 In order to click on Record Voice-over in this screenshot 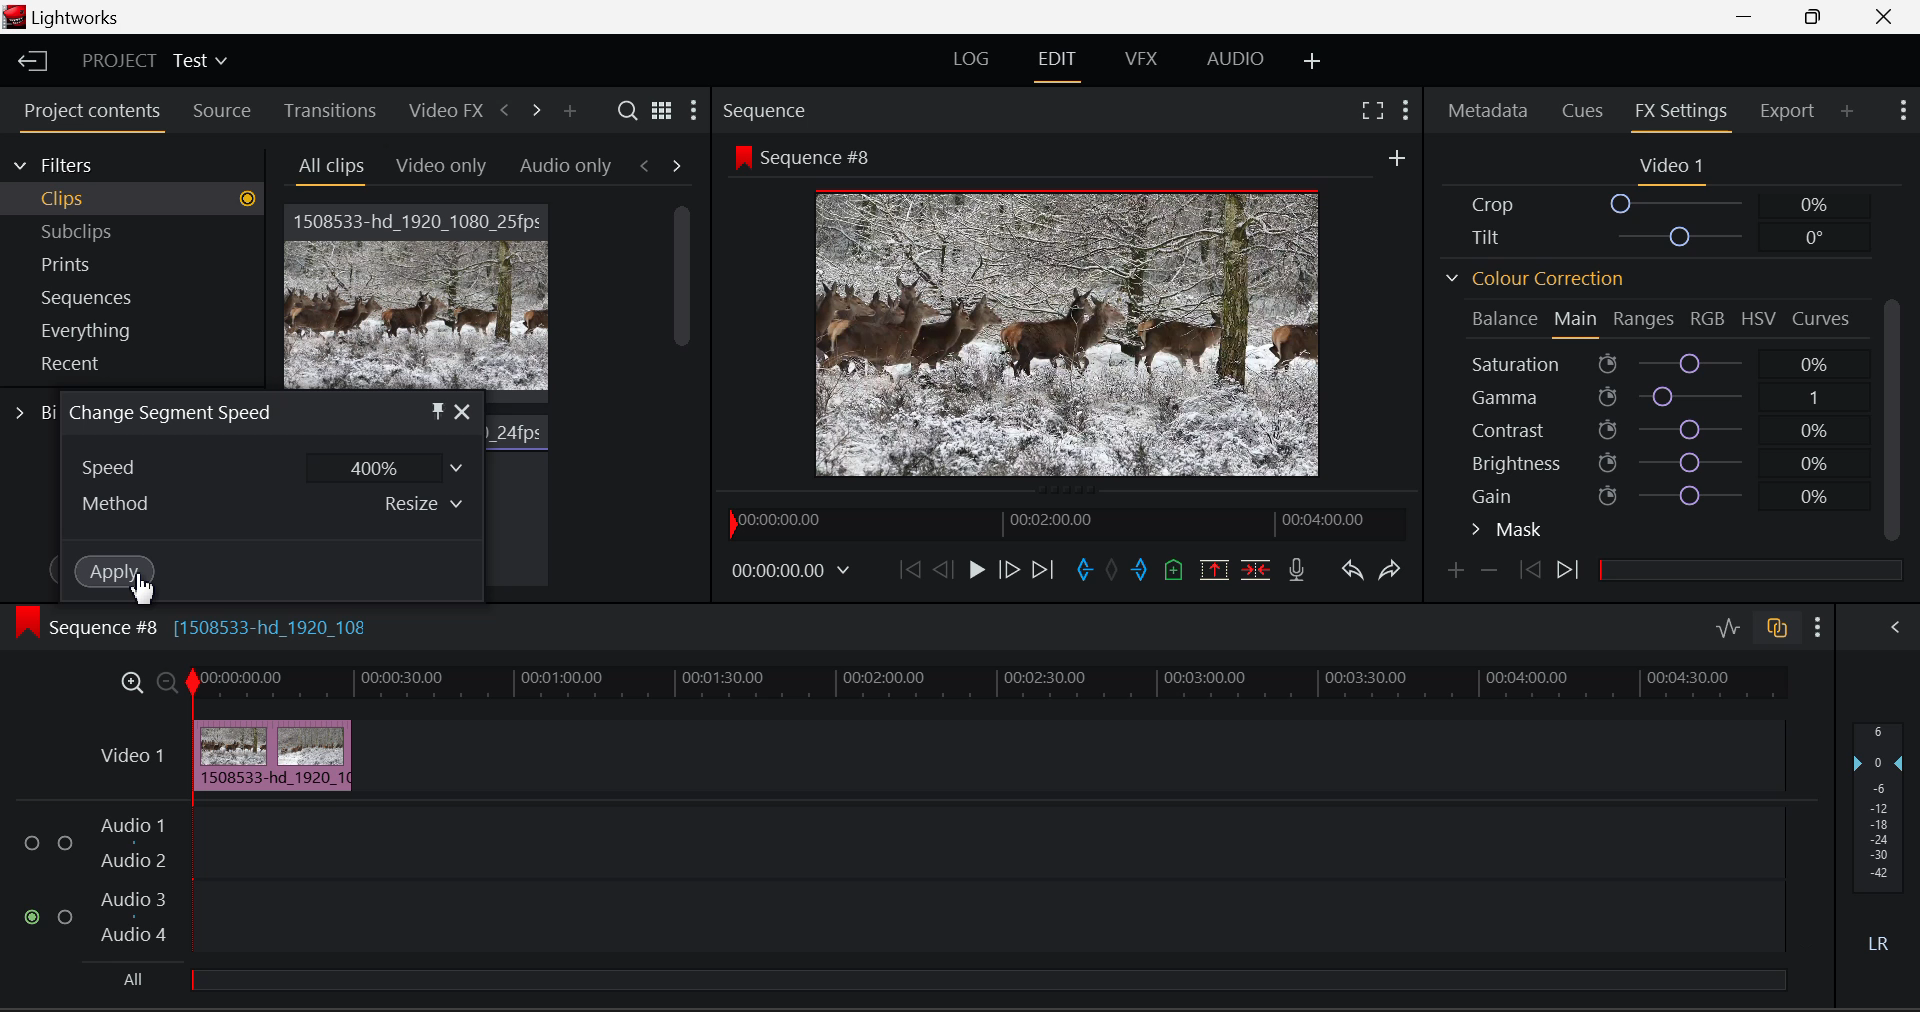, I will do `click(1296, 570)`.